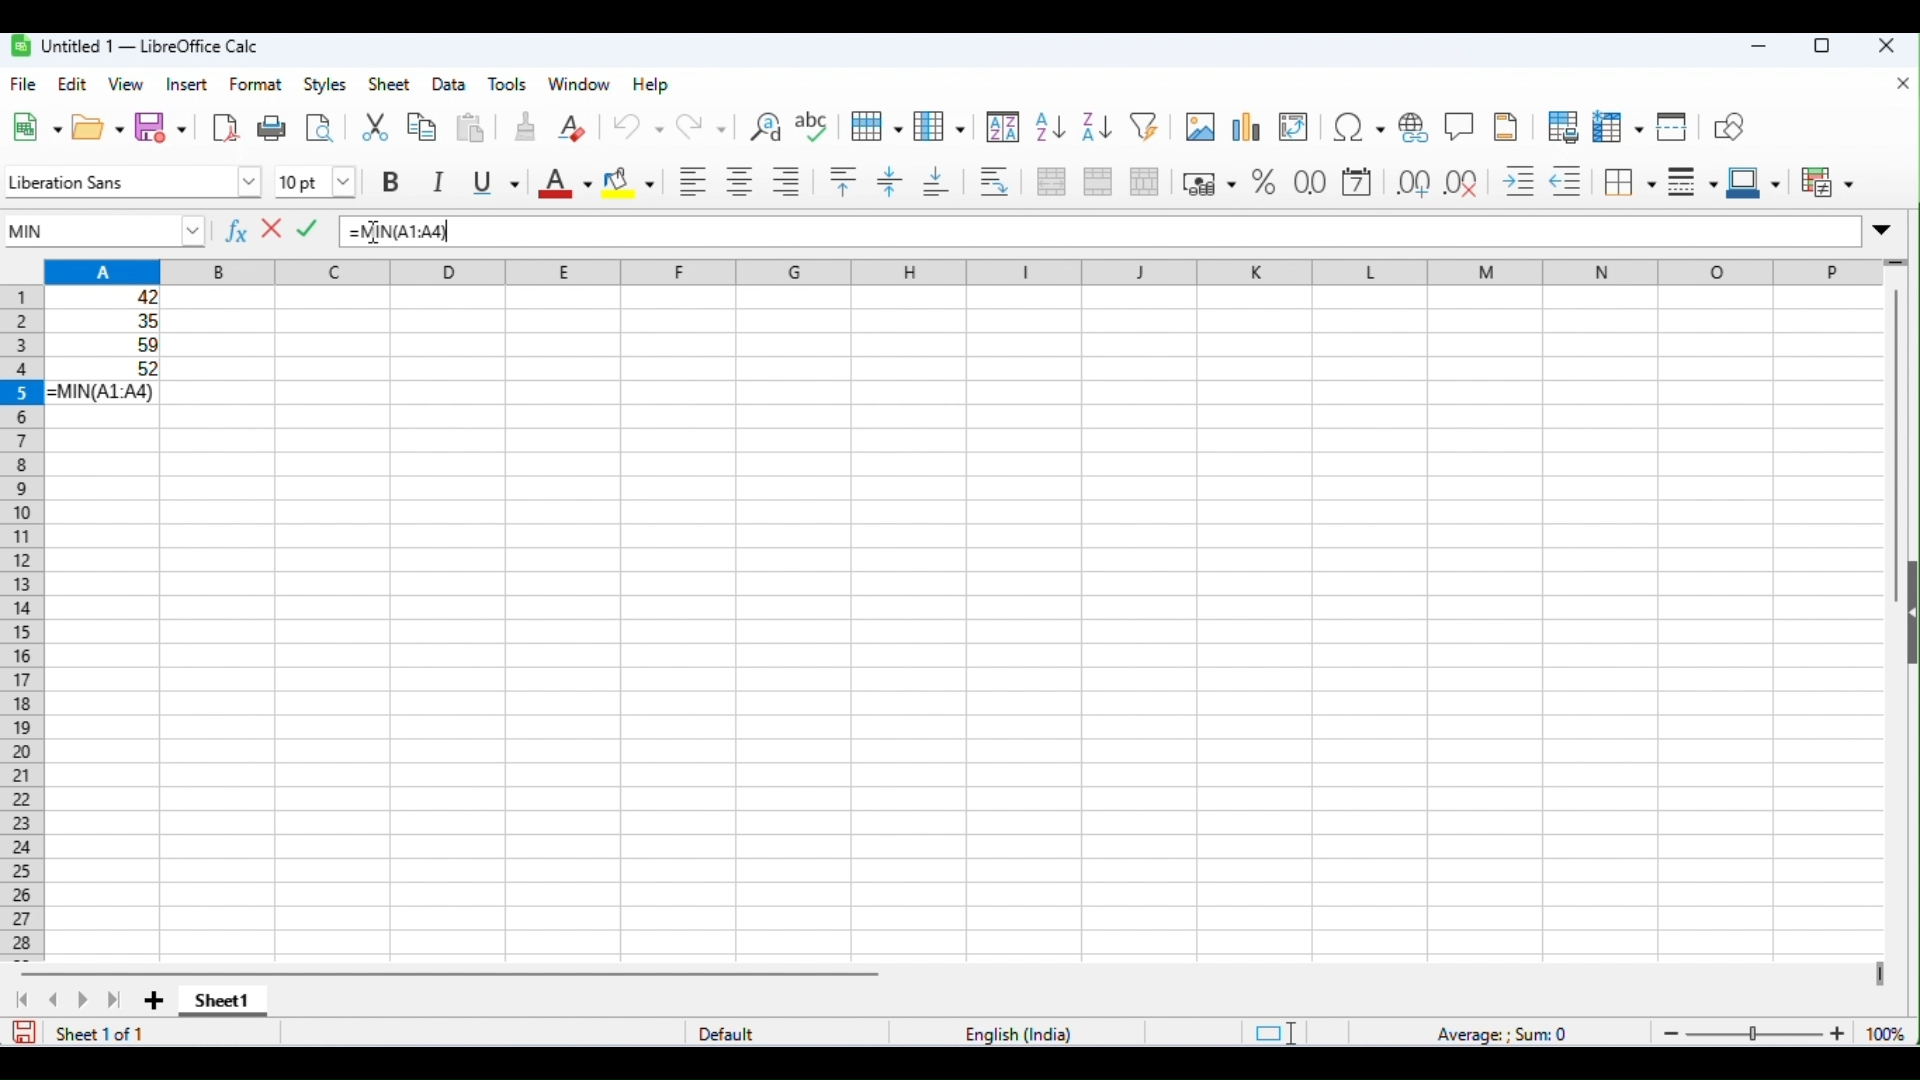  Describe the element at coordinates (84, 1000) in the screenshot. I see `next sheet` at that location.